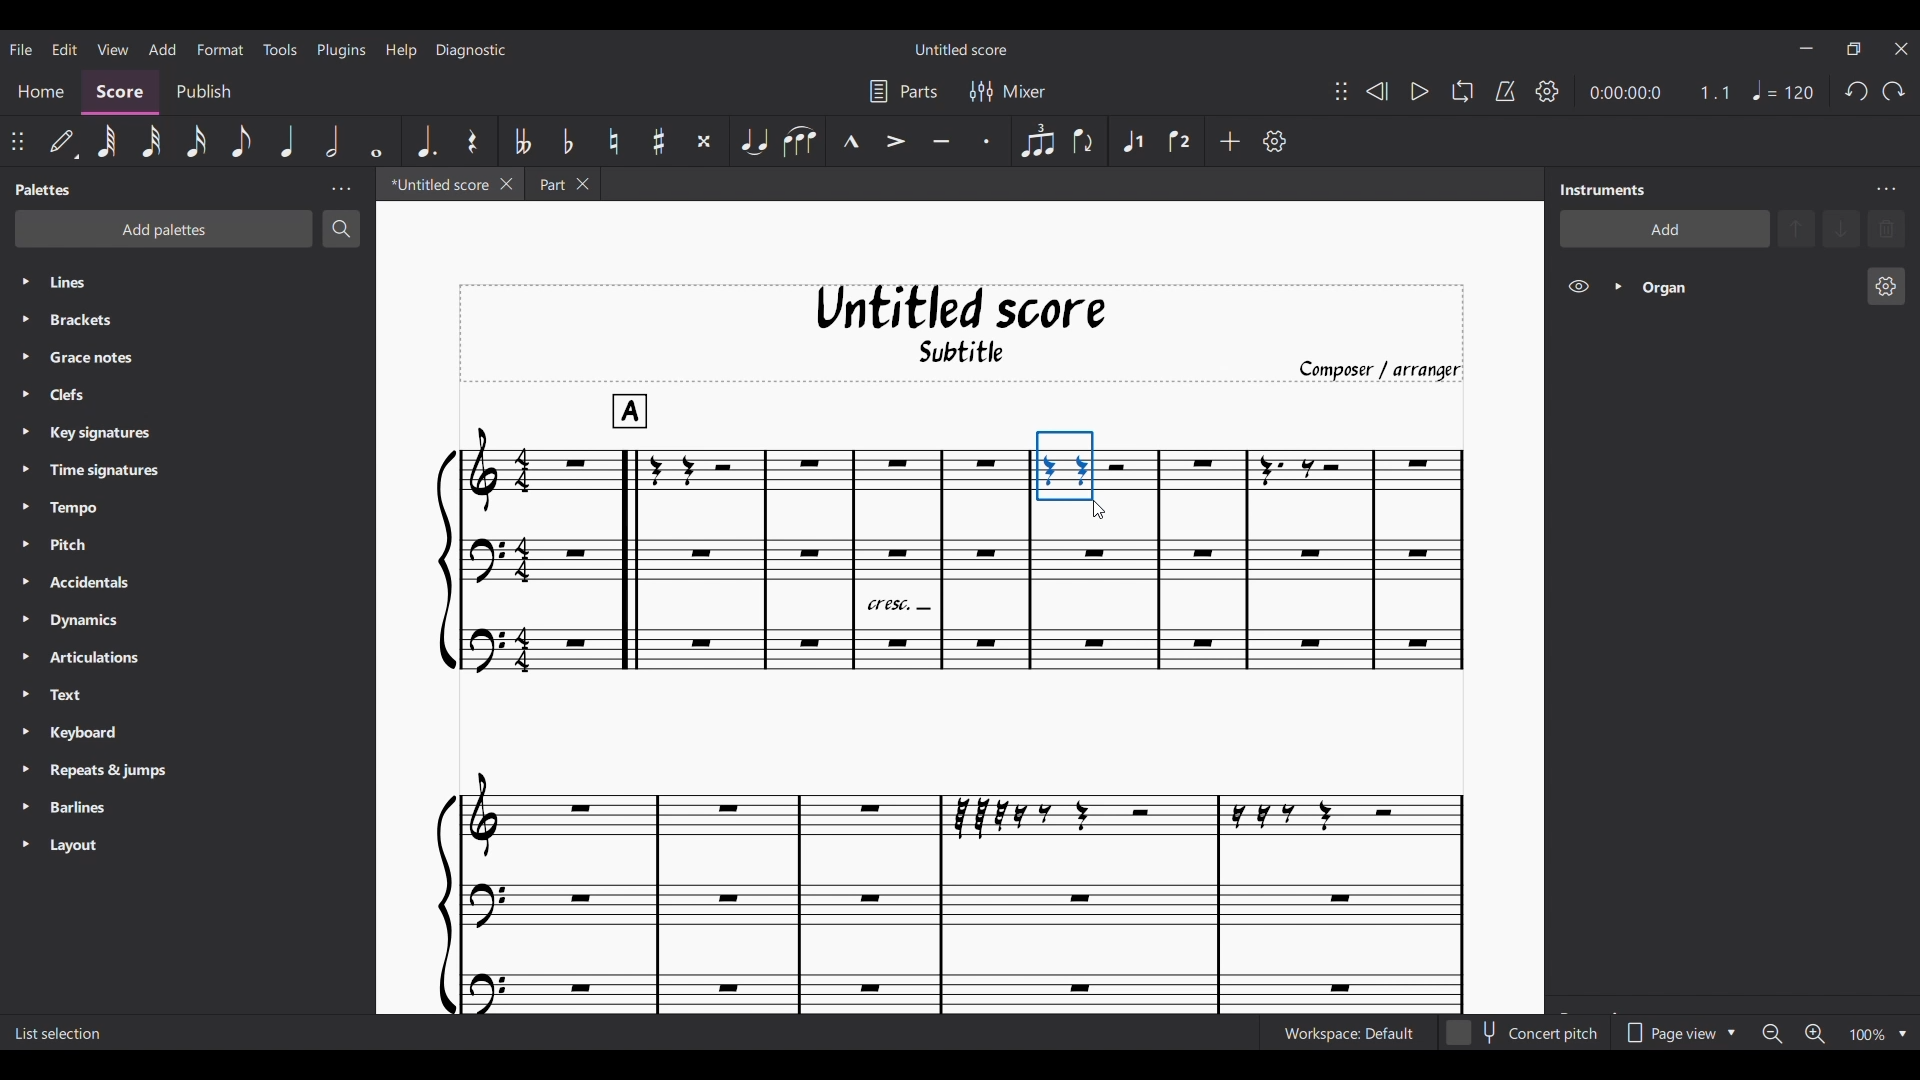 This screenshot has width=1920, height=1080. What do you see at coordinates (1603, 189) in the screenshot?
I see `Panel title` at bounding box center [1603, 189].